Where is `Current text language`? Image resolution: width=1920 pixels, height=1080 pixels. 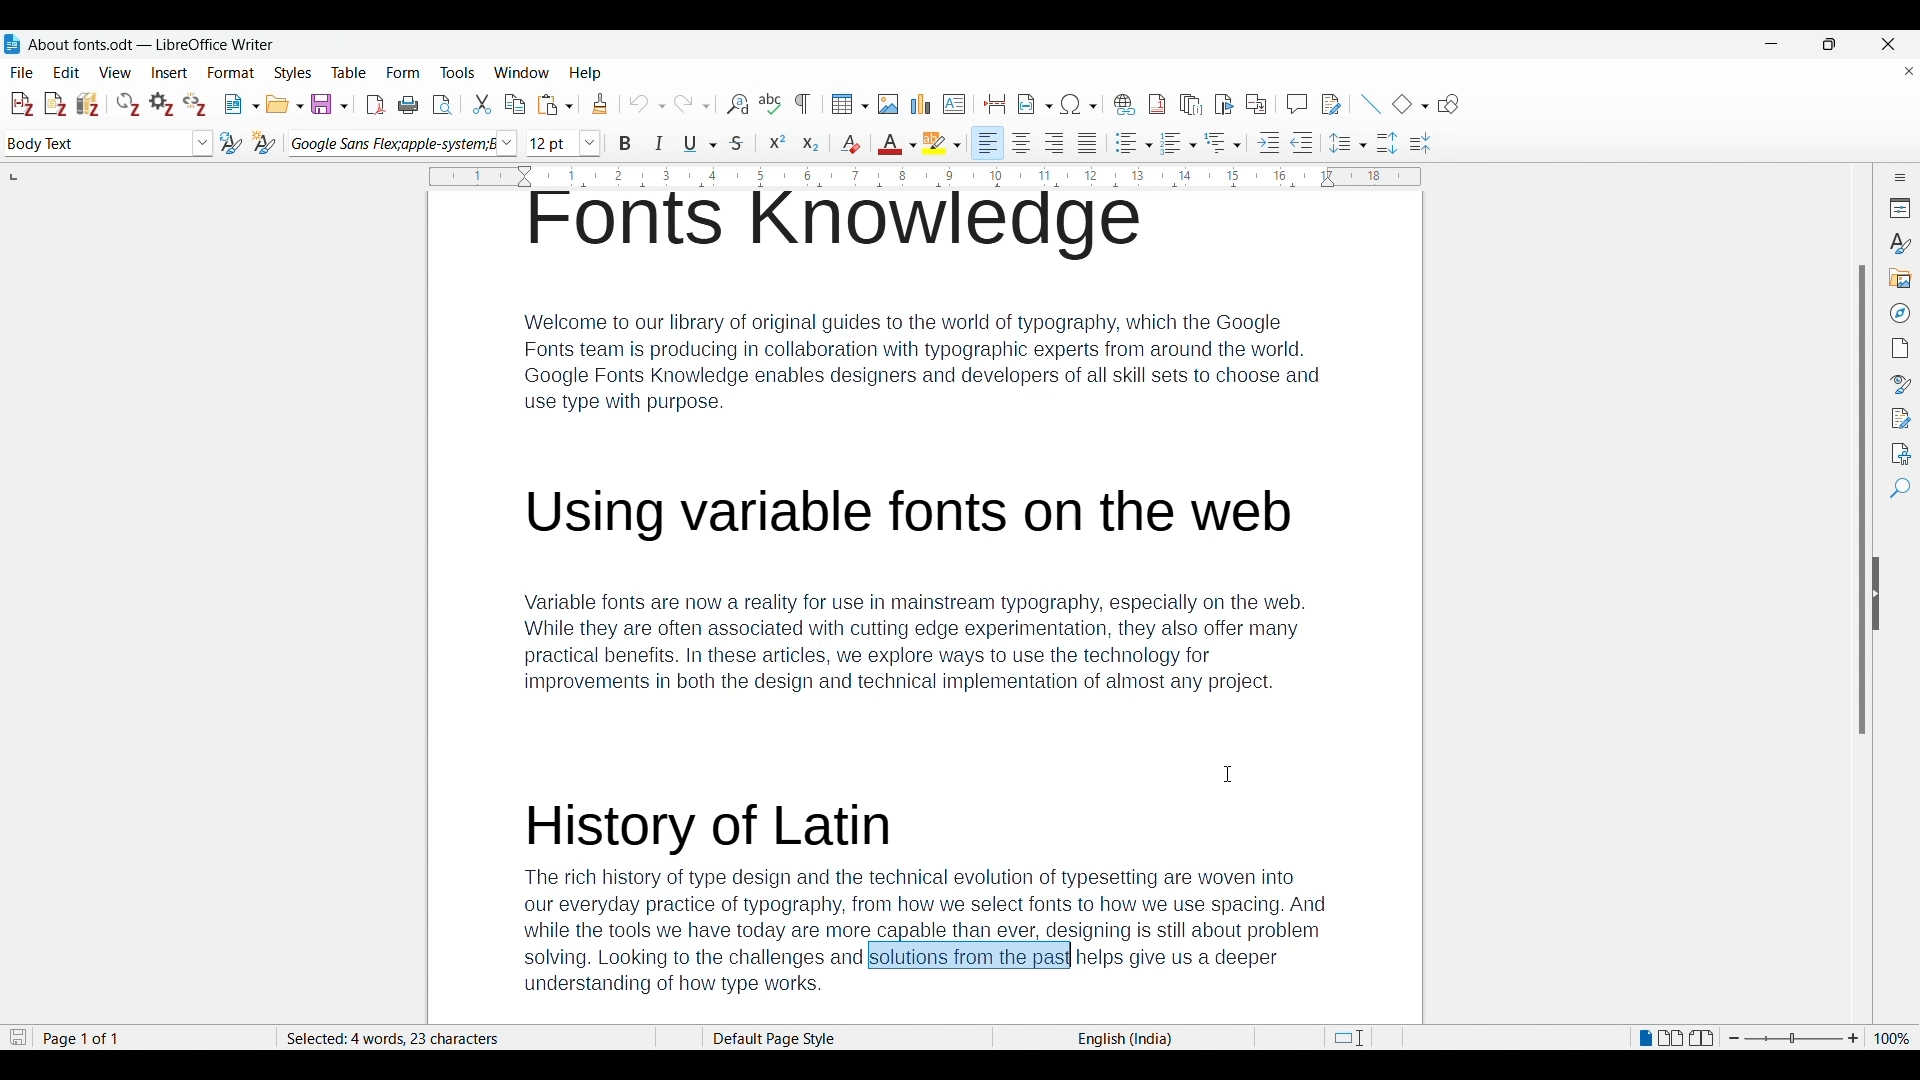 Current text language is located at coordinates (1123, 1039).